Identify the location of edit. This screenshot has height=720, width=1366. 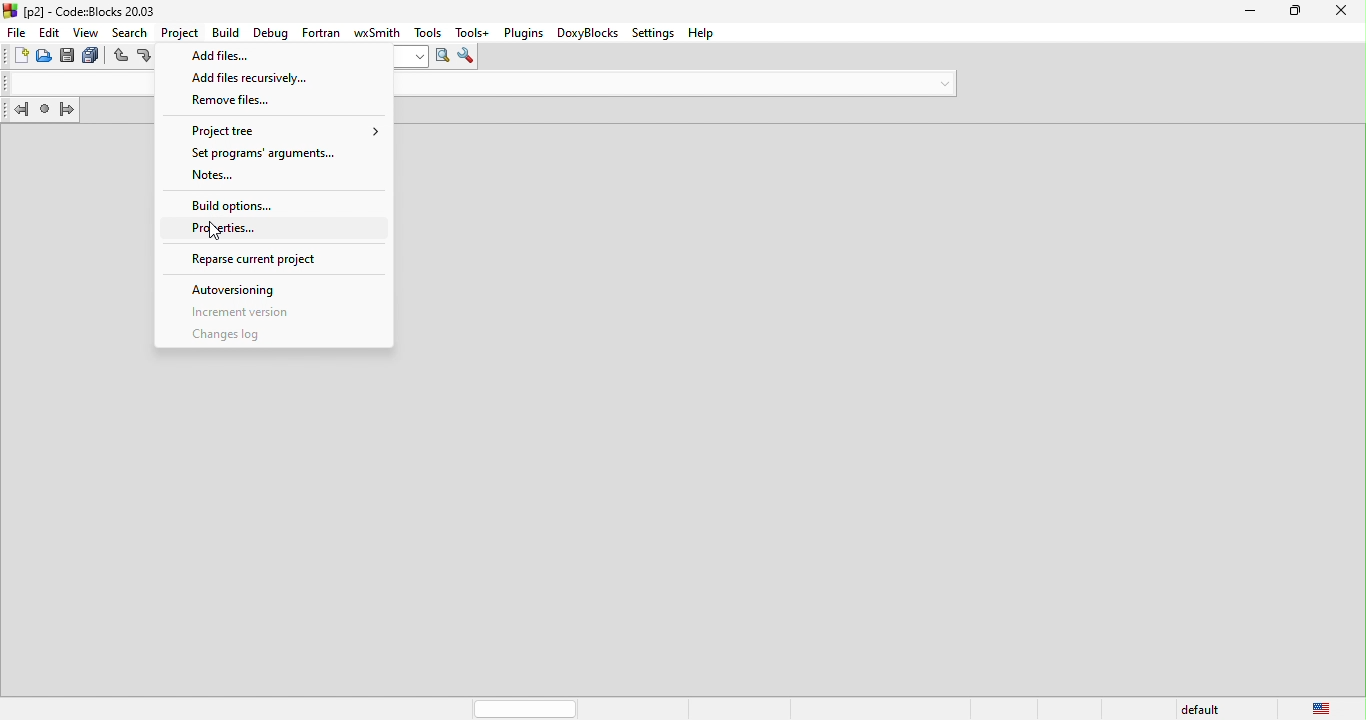
(50, 32).